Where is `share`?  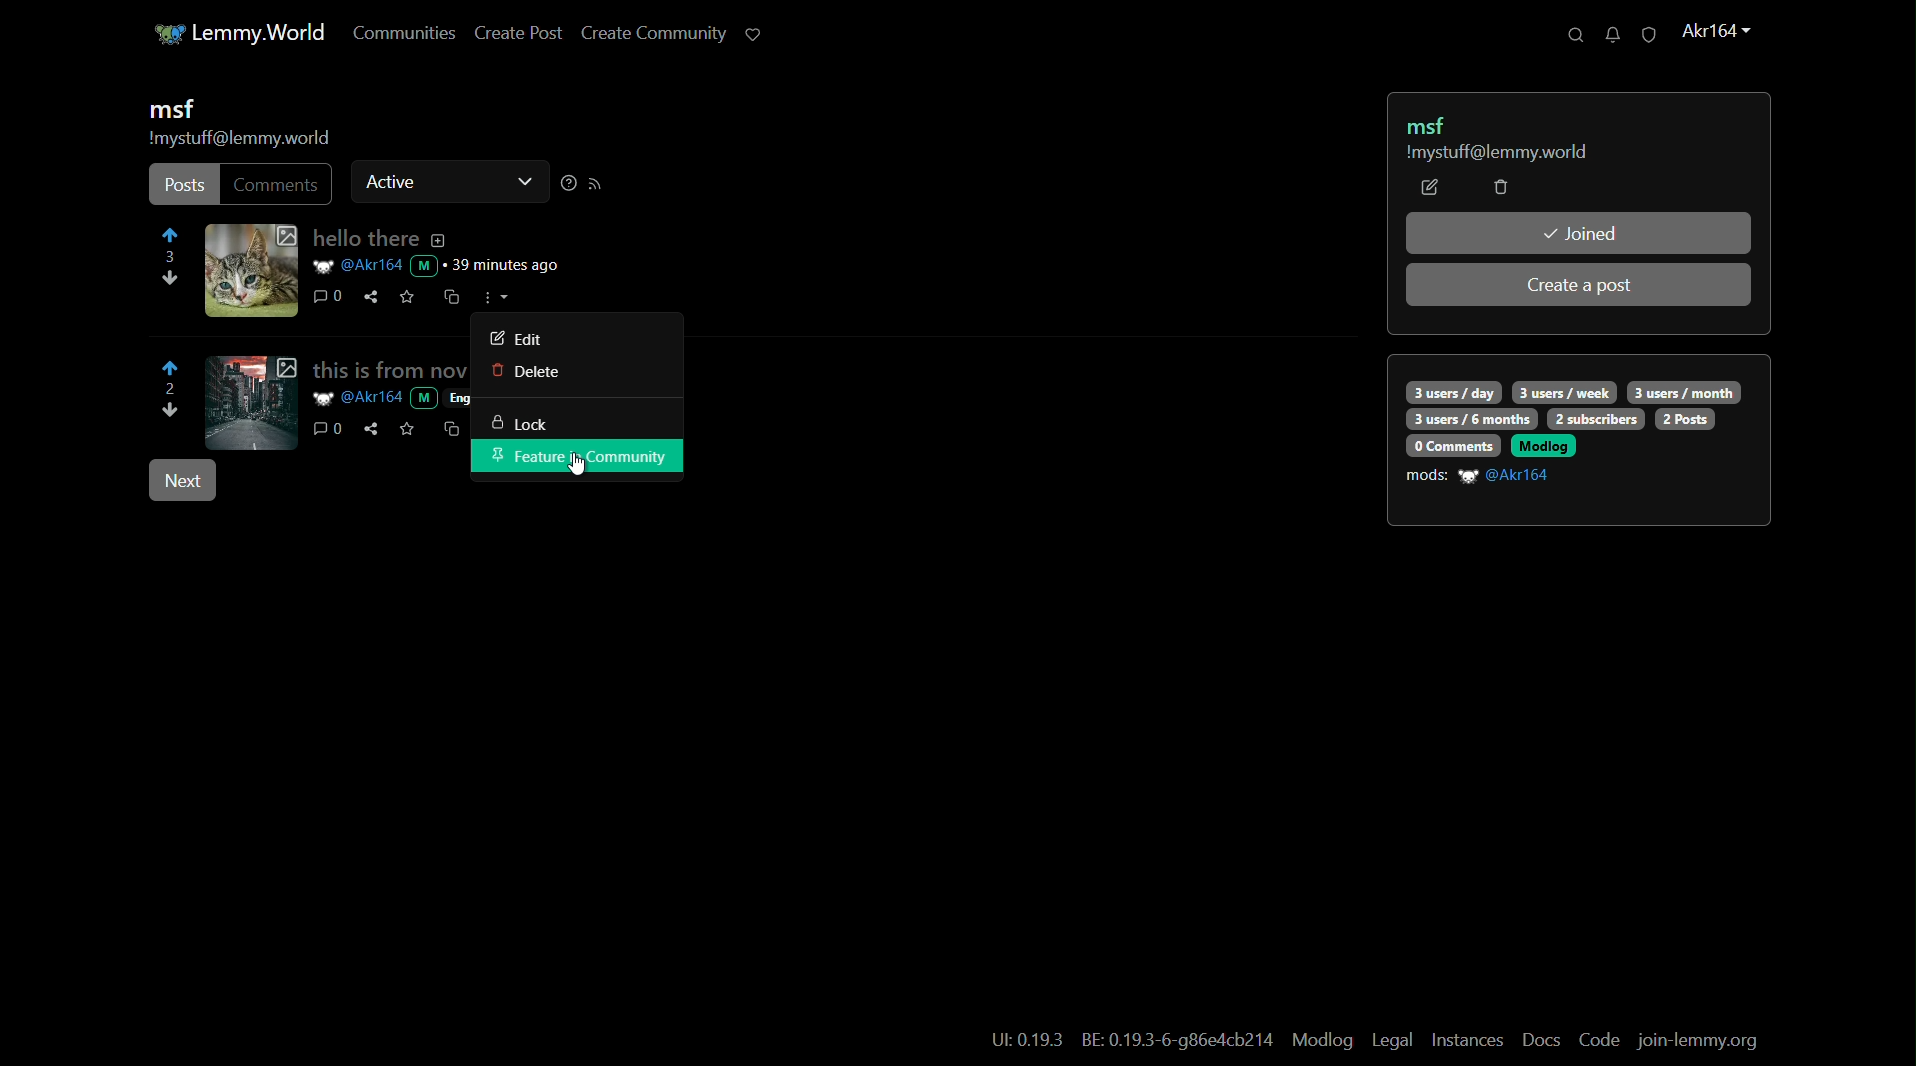
share is located at coordinates (369, 430).